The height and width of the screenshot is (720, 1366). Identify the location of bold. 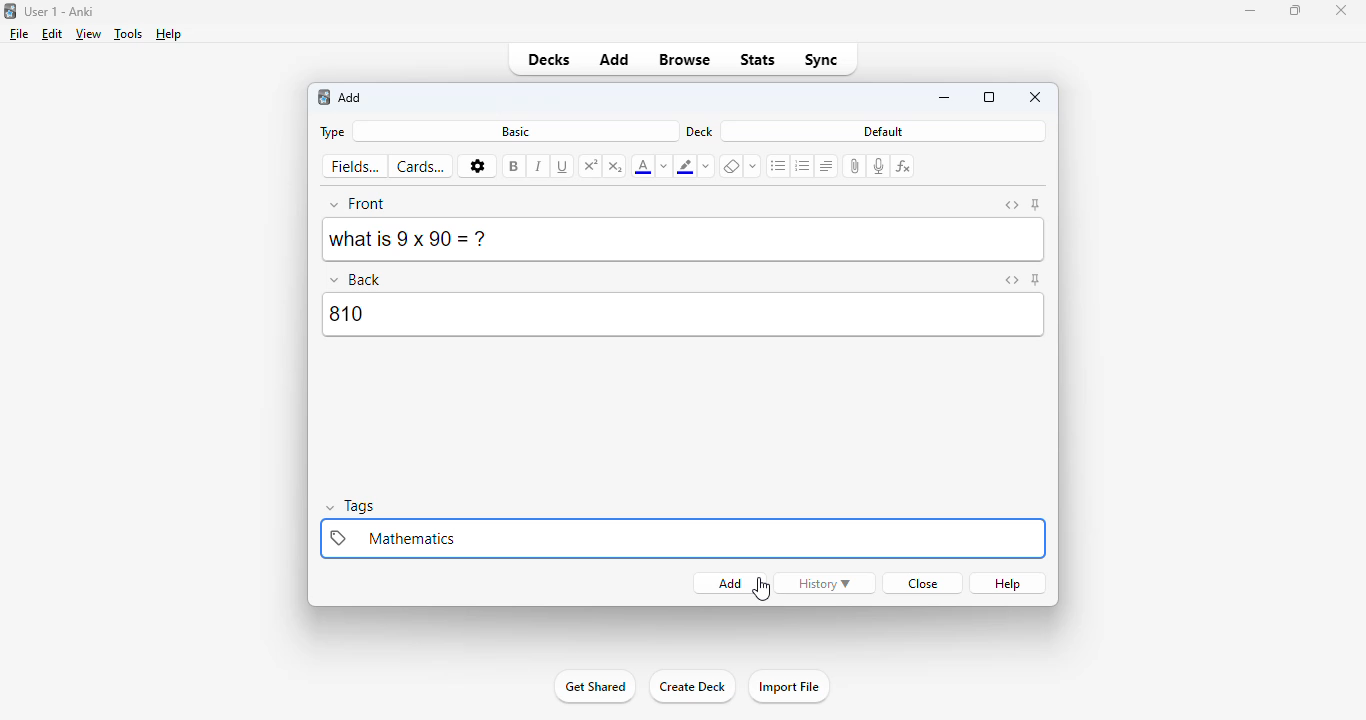
(514, 166).